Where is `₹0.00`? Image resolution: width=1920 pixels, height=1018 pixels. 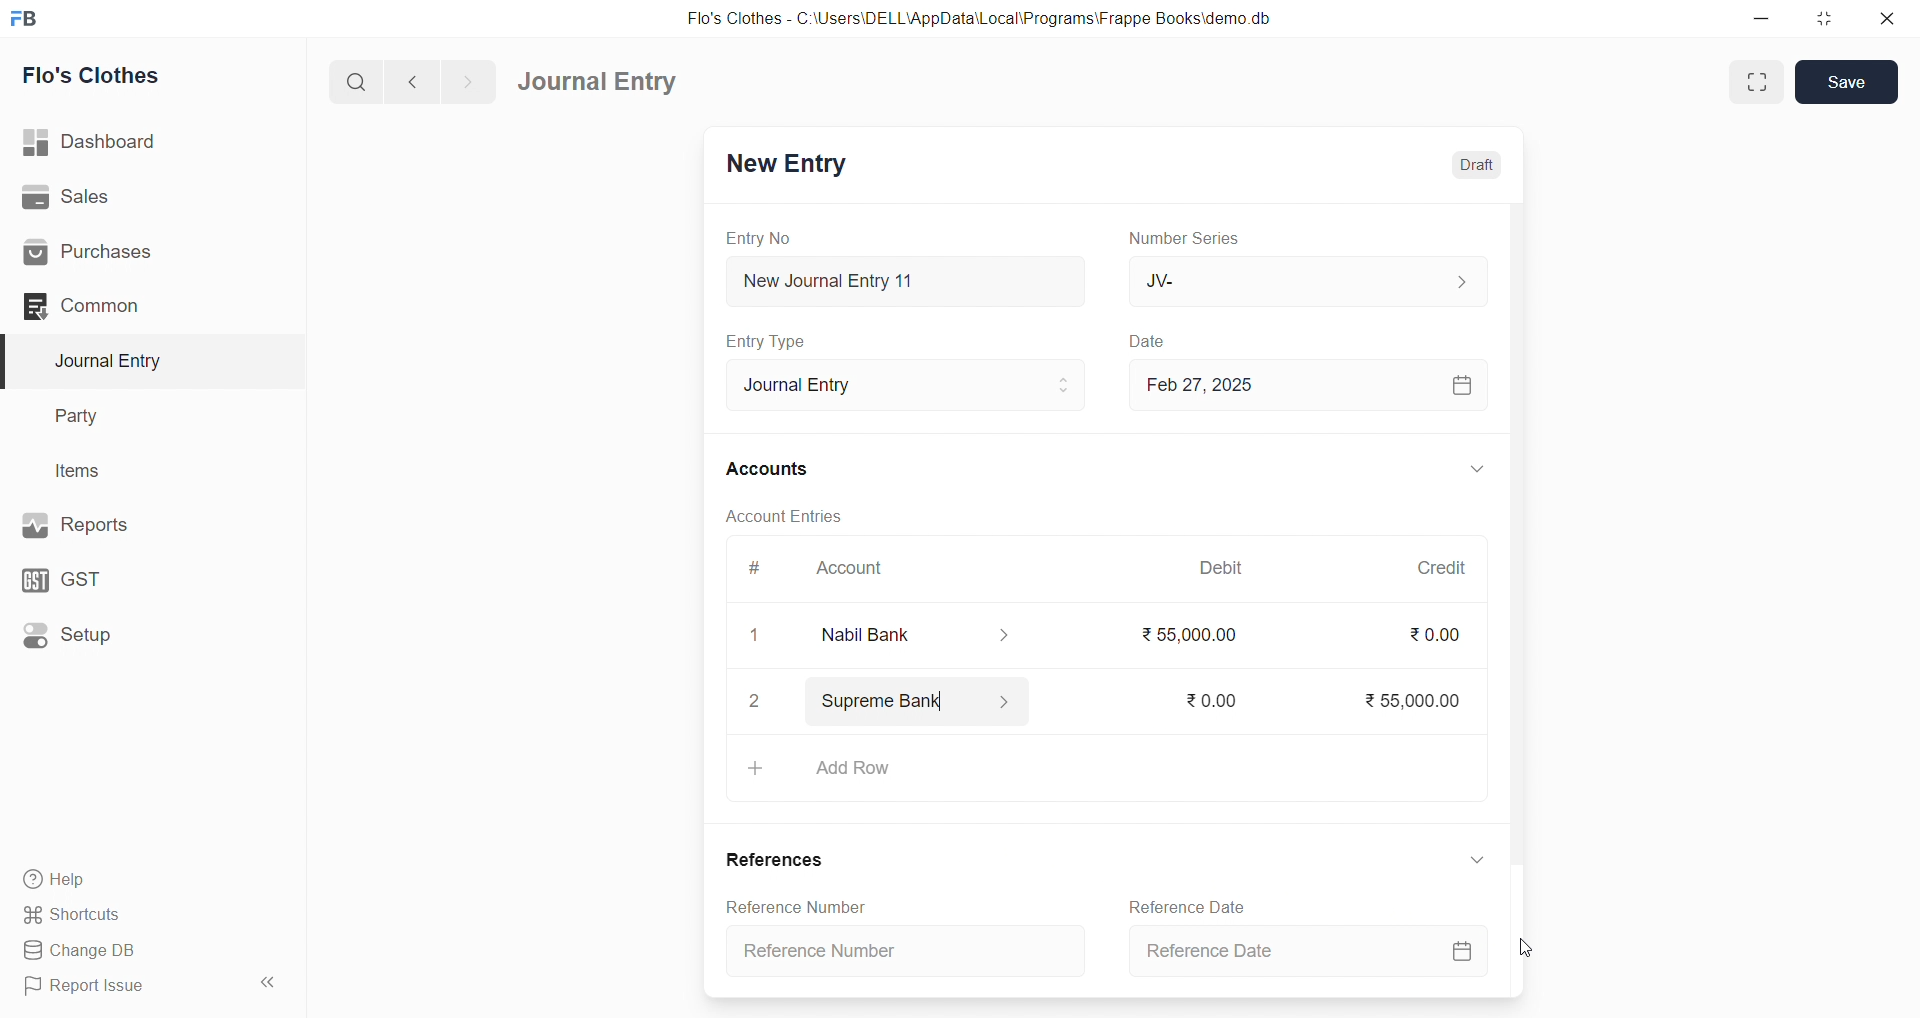 ₹0.00 is located at coordinates (1207, 701).